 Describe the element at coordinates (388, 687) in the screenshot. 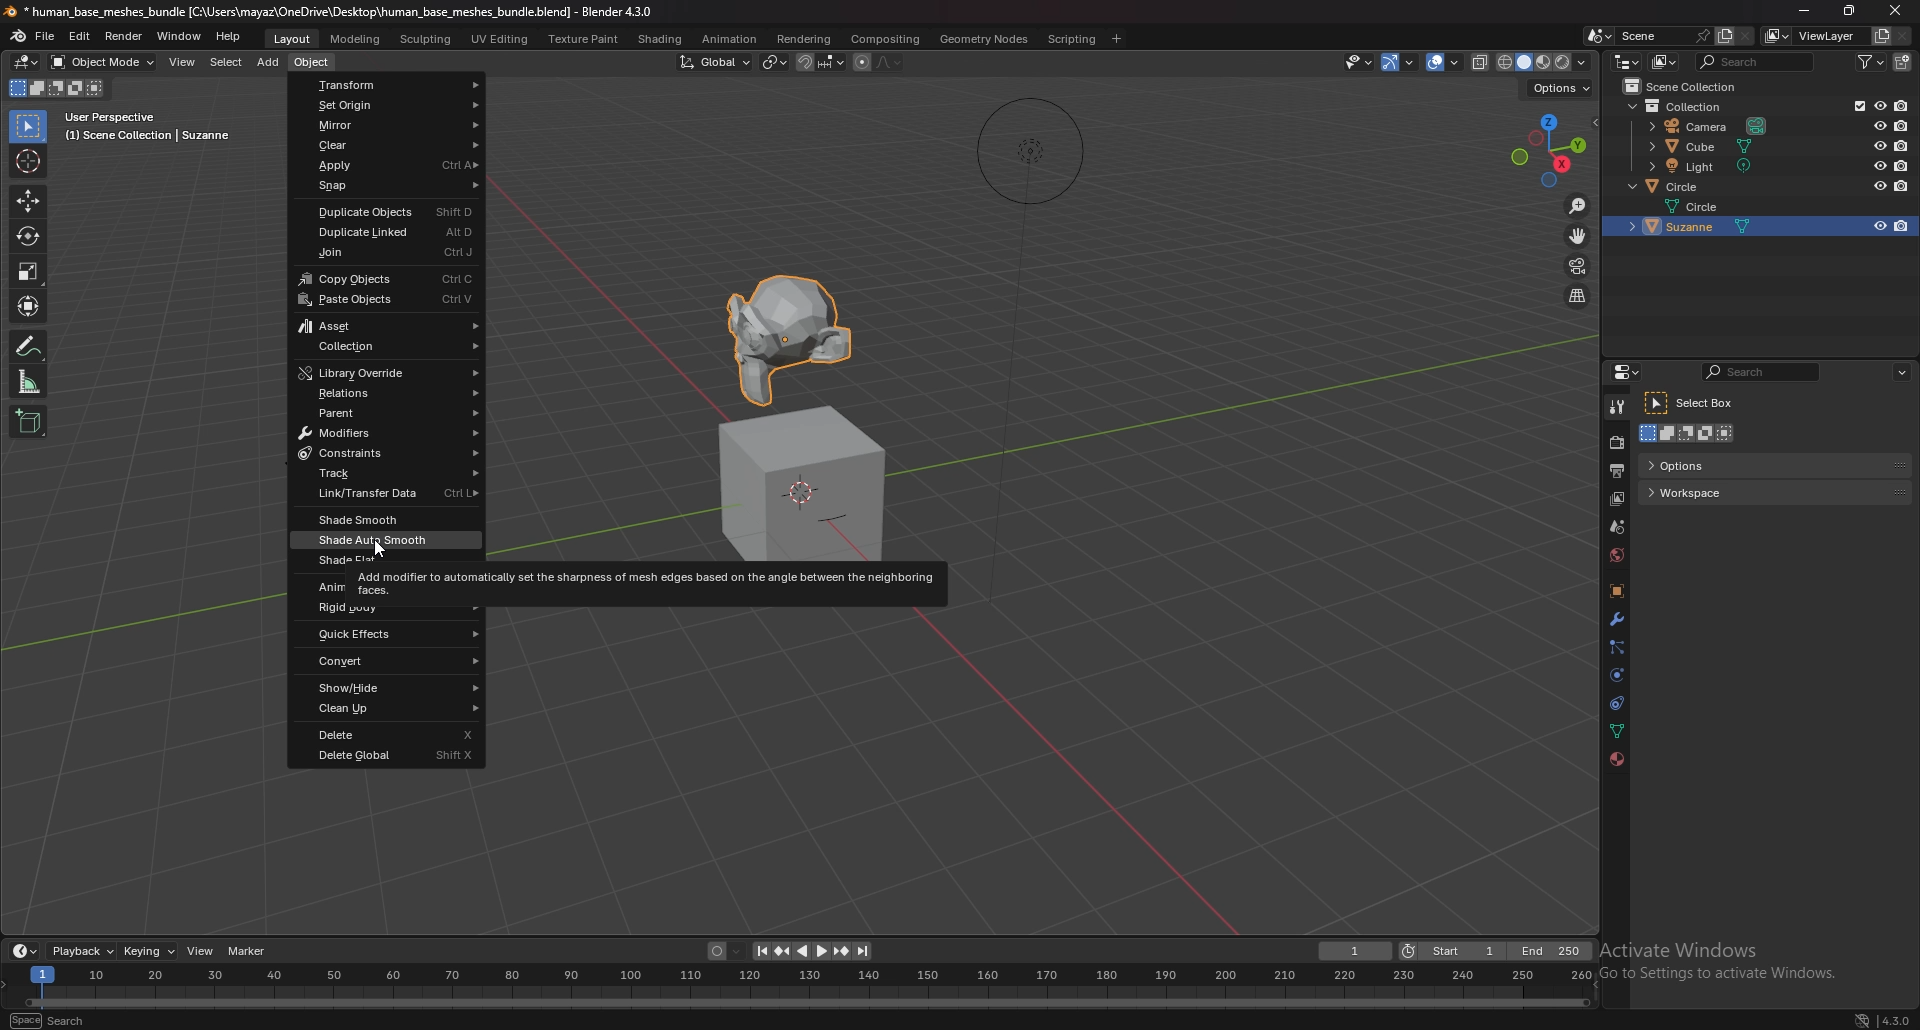

I see `show/hide` at that location.